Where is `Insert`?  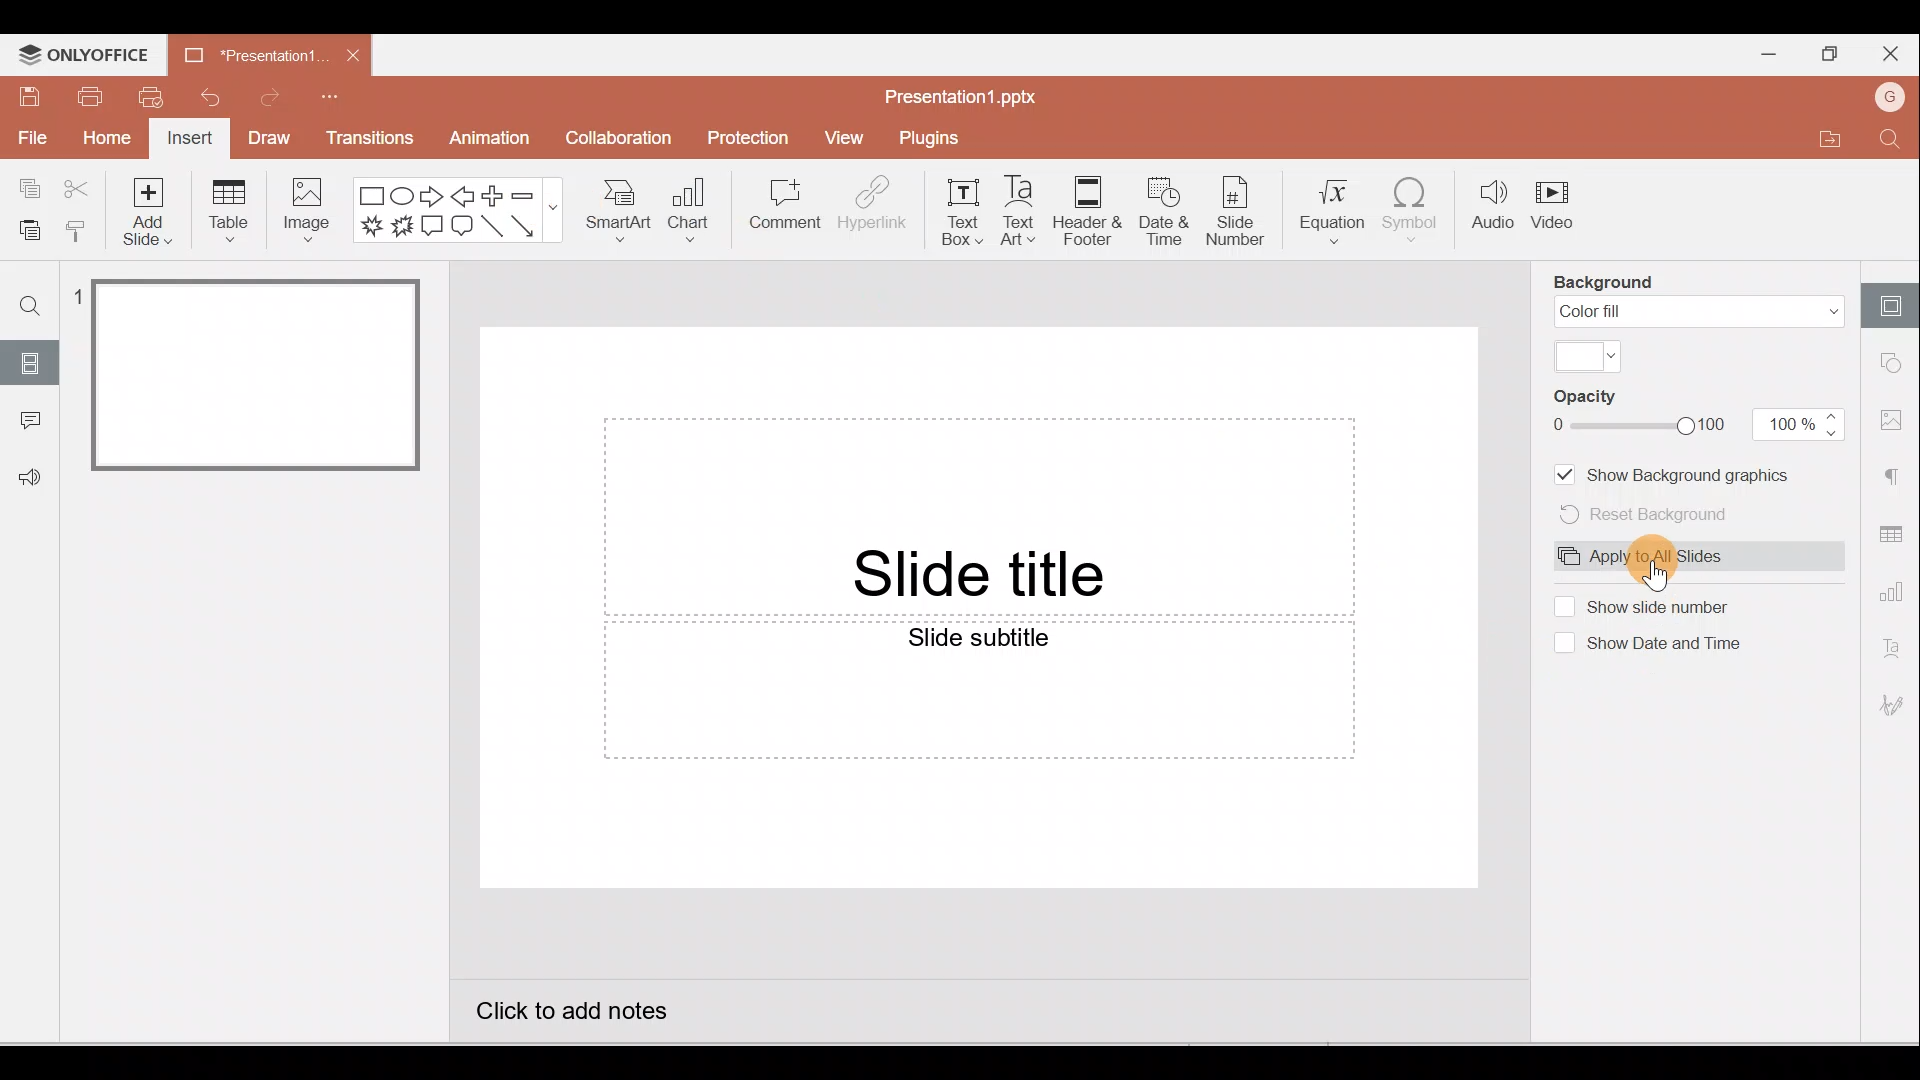
Insert is located at coordinates (188, 140).